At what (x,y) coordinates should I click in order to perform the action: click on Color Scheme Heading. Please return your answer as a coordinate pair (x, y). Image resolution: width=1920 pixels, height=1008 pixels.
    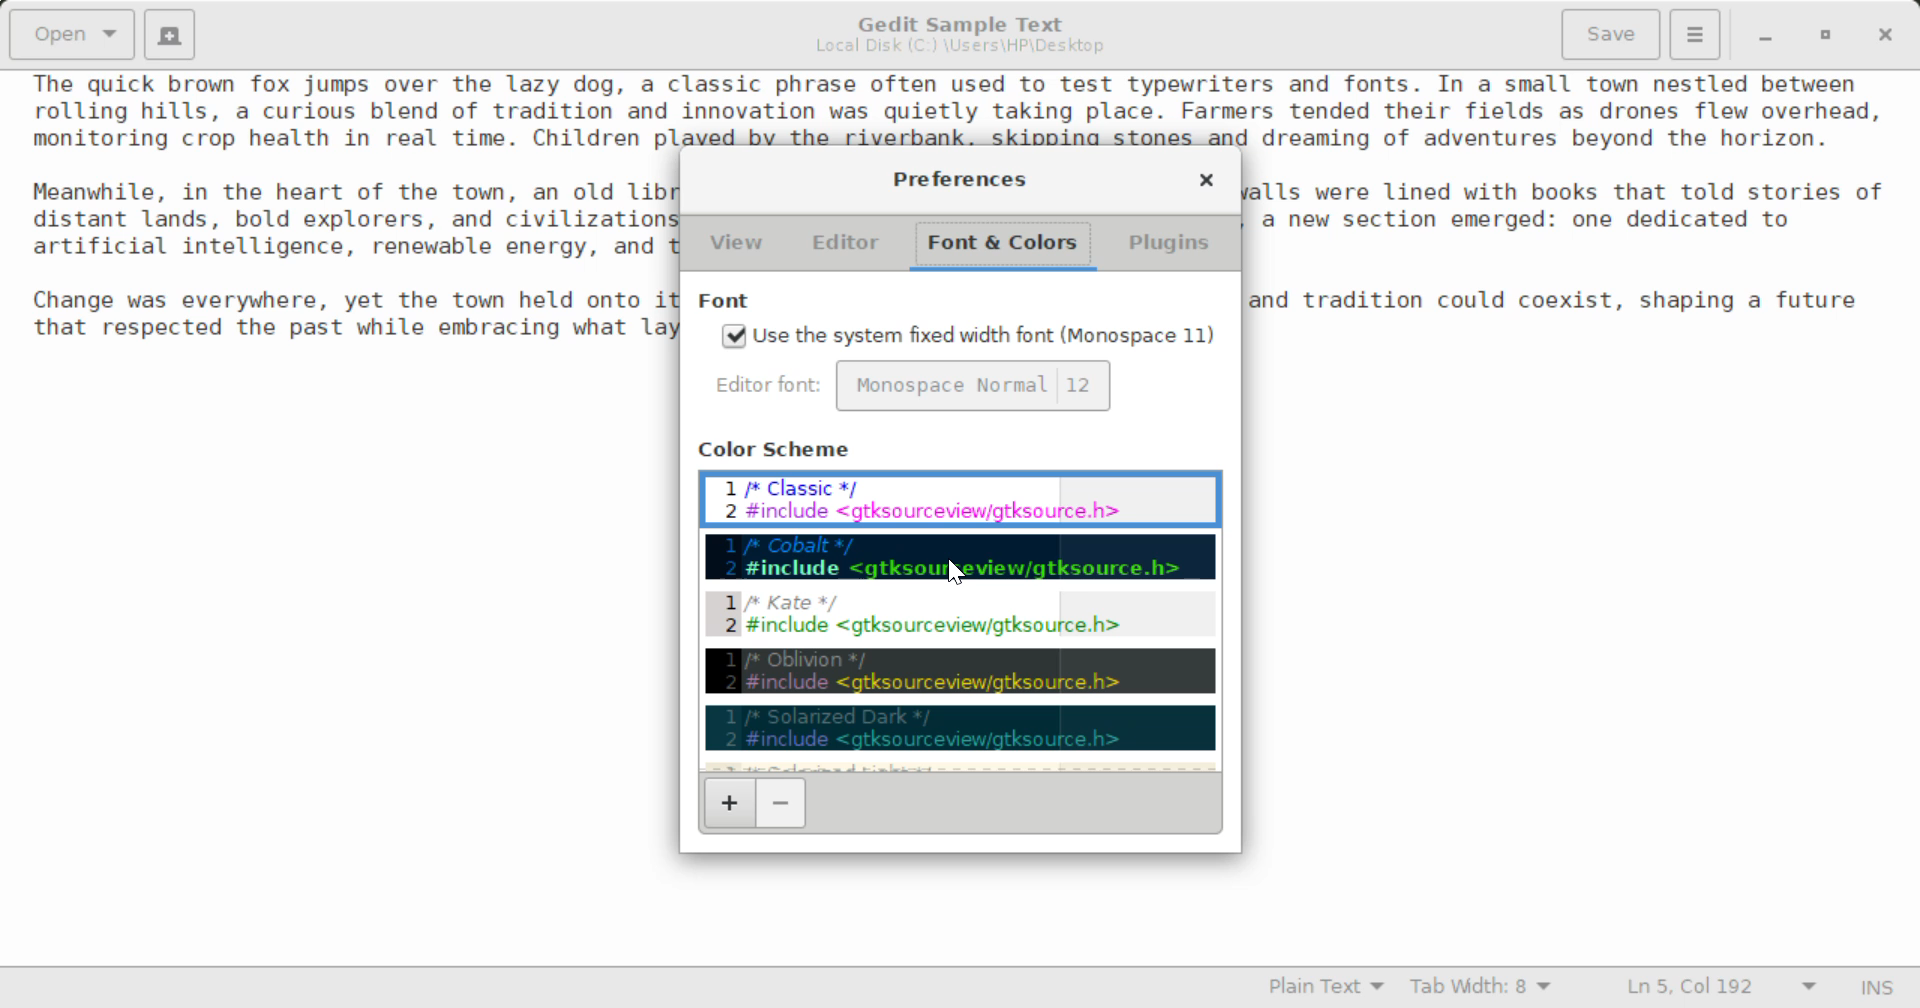
    Looking at the image, I should click on (779, 448).